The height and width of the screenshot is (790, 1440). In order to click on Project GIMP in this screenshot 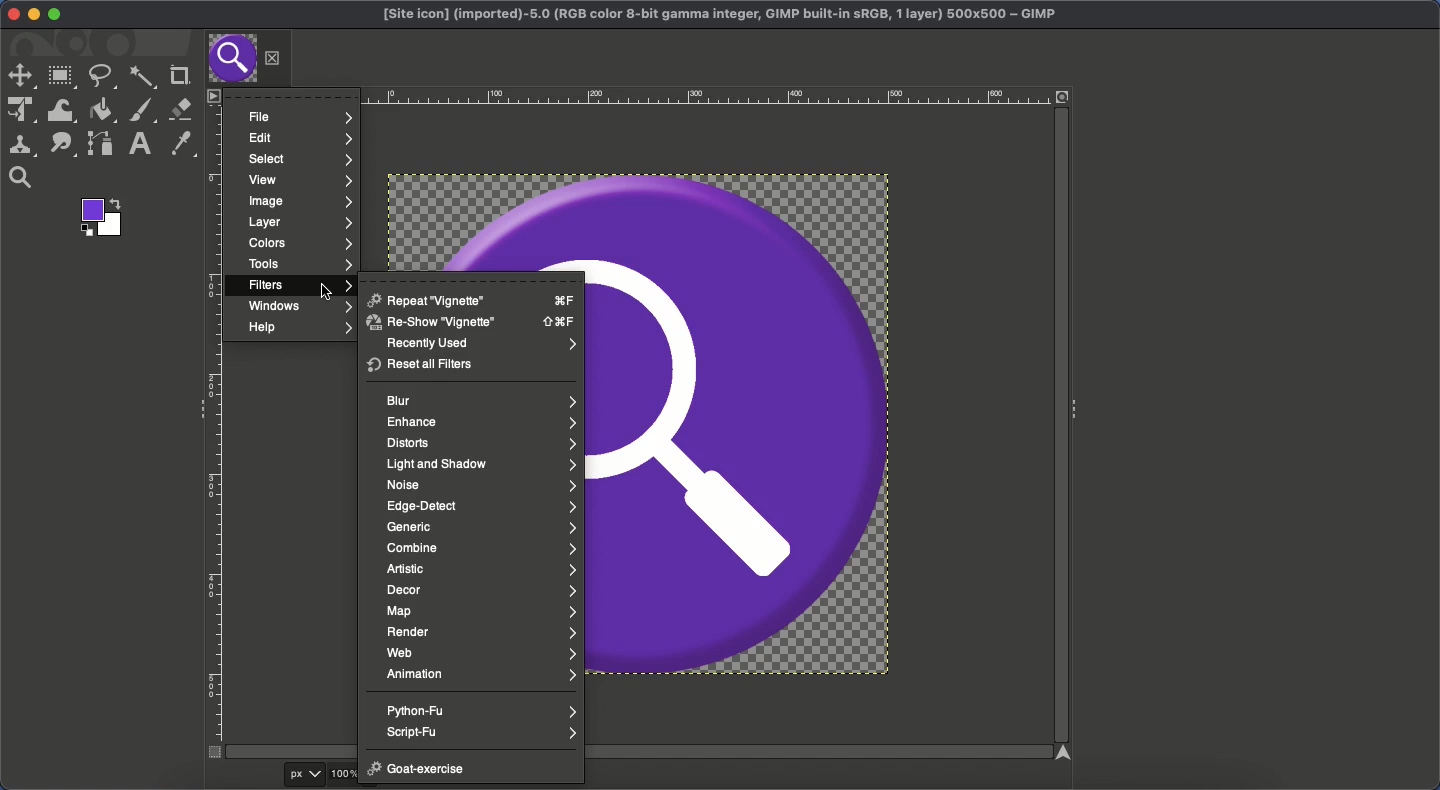, I will do `click(720, 15)`.